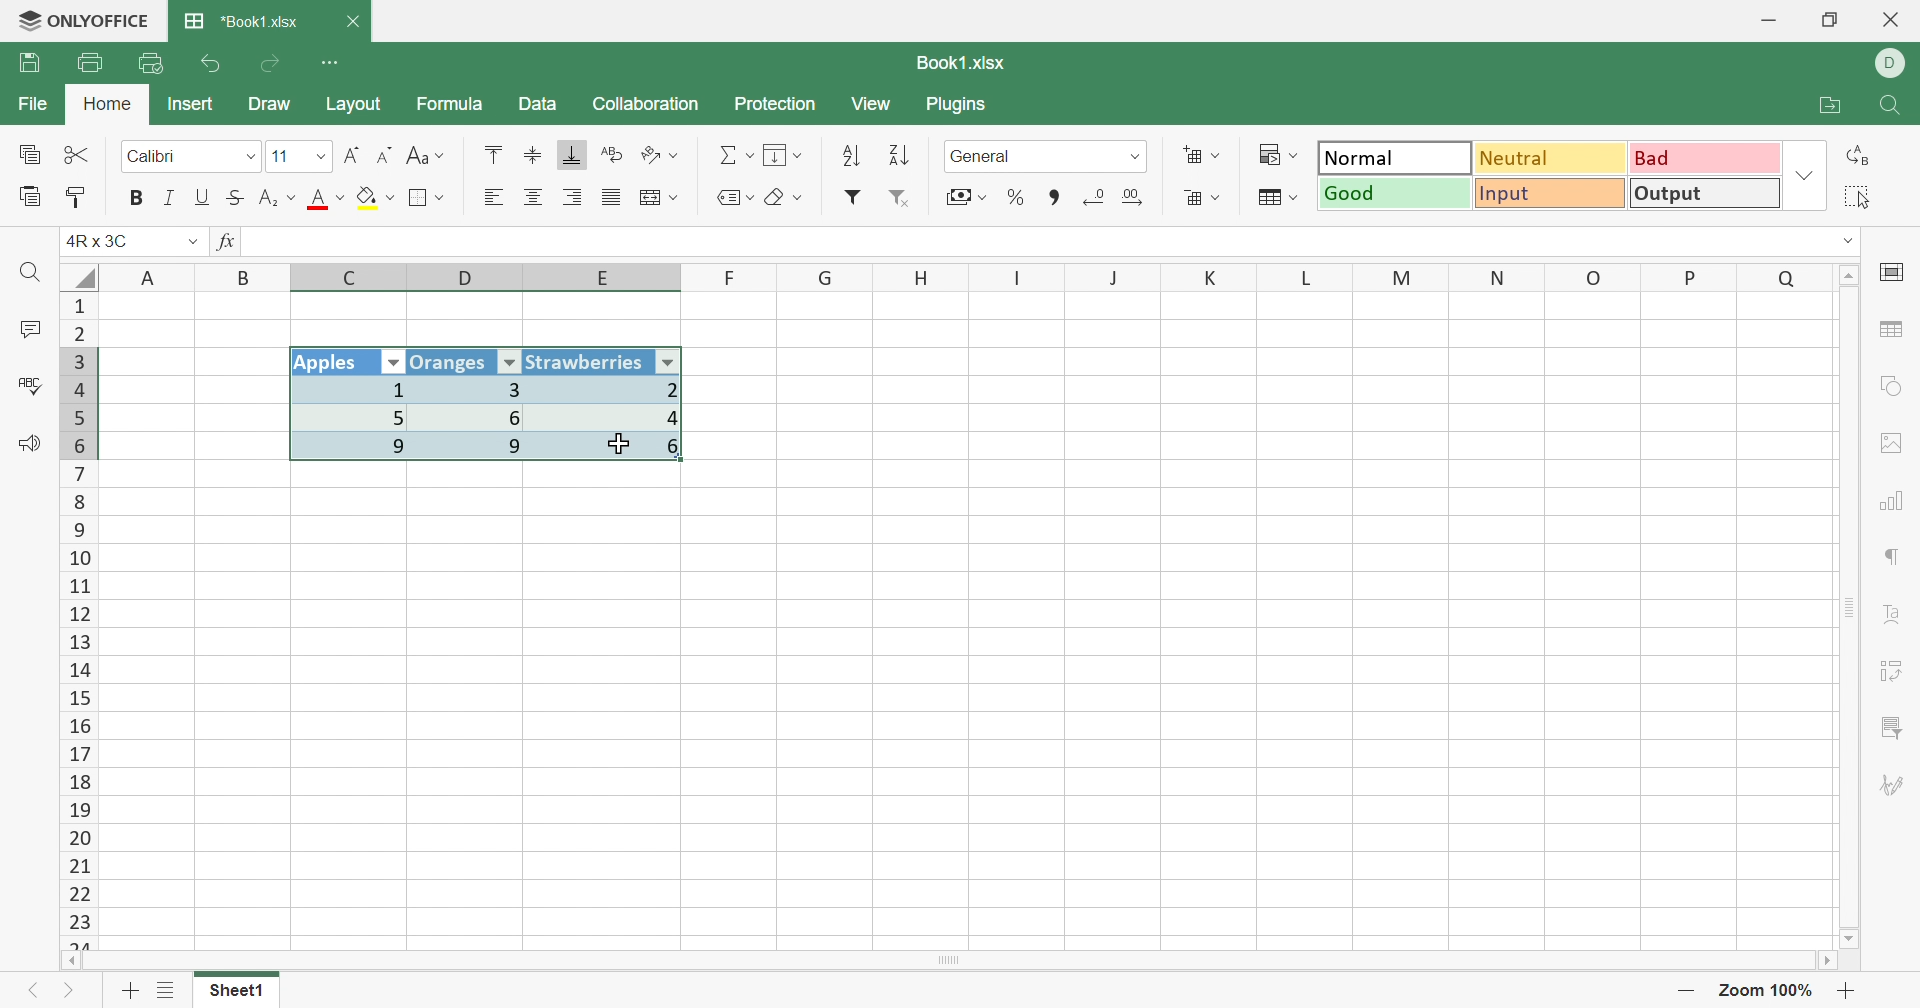 The width and height of the screenshot is (1920, 1008). I want to click on Add sheet, so click(130, 990).